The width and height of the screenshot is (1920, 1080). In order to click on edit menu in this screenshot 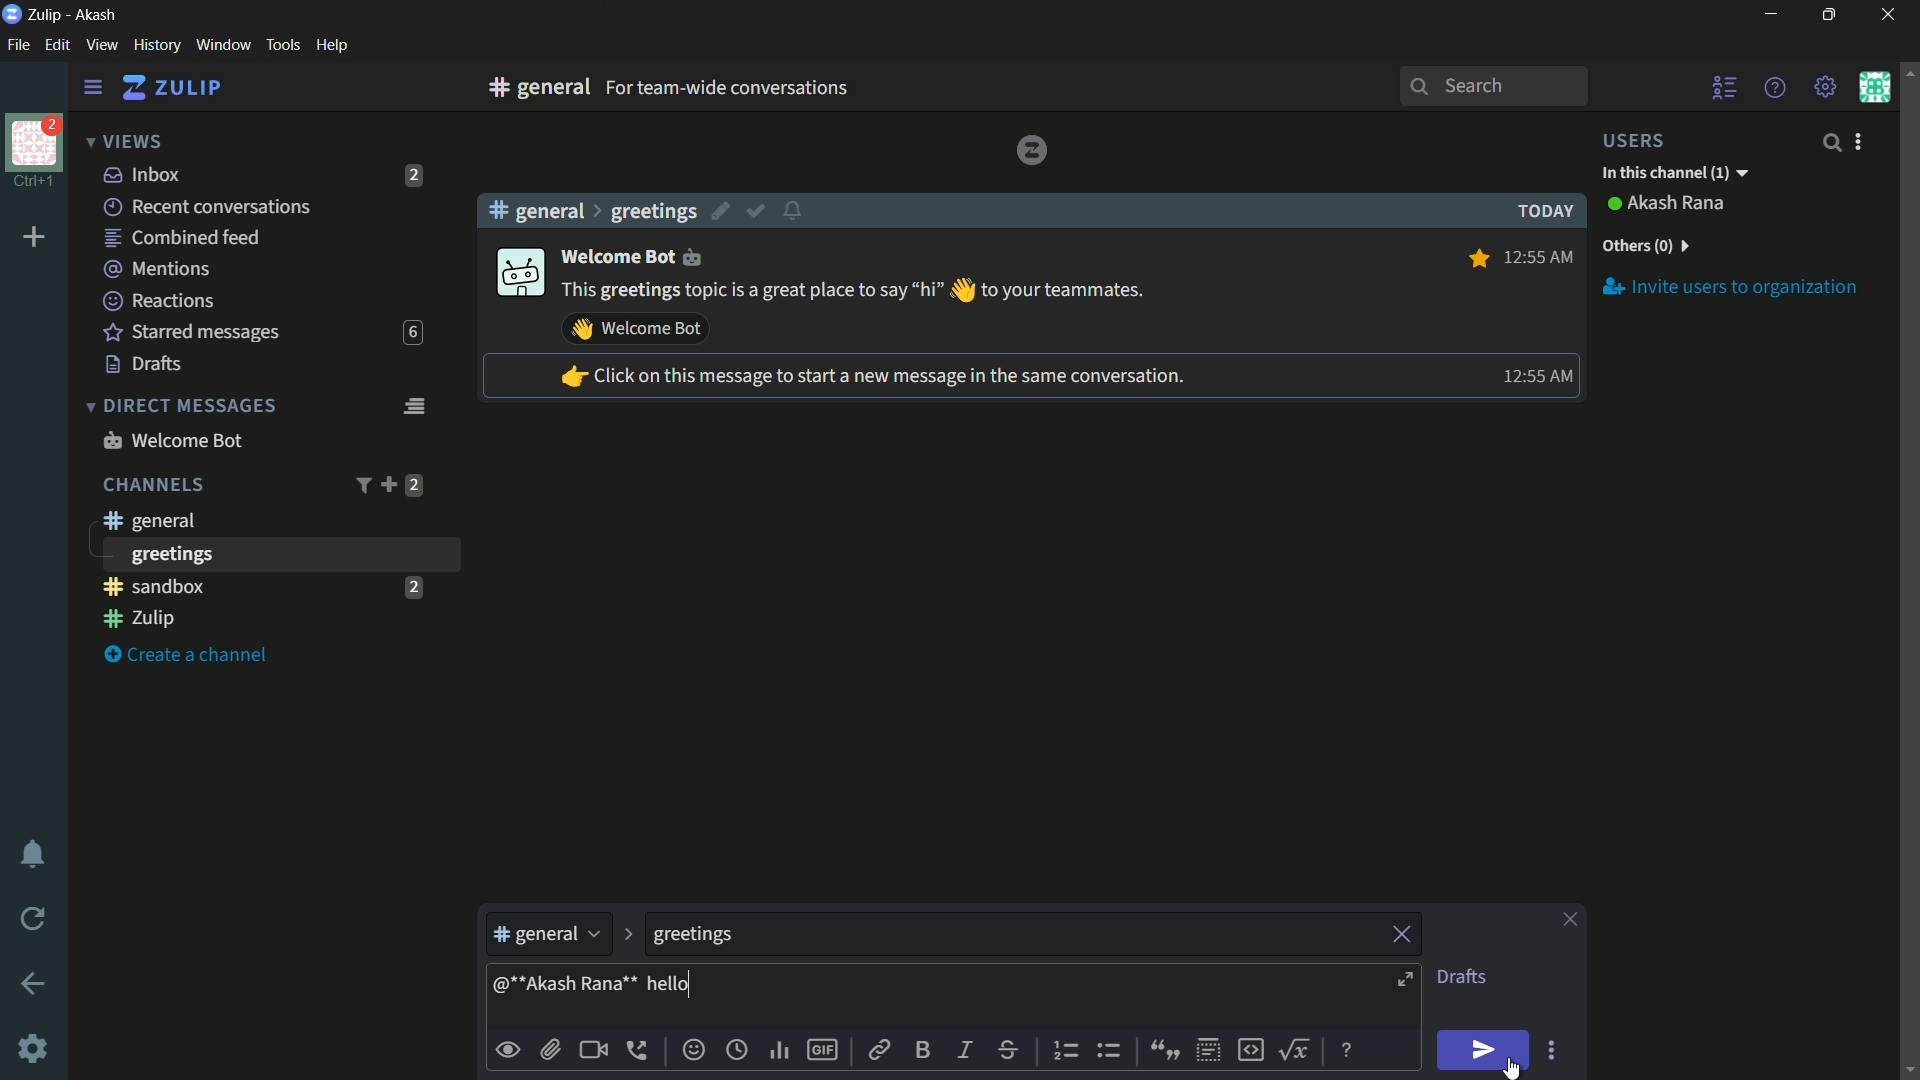, I will do `click(57, 45)`.